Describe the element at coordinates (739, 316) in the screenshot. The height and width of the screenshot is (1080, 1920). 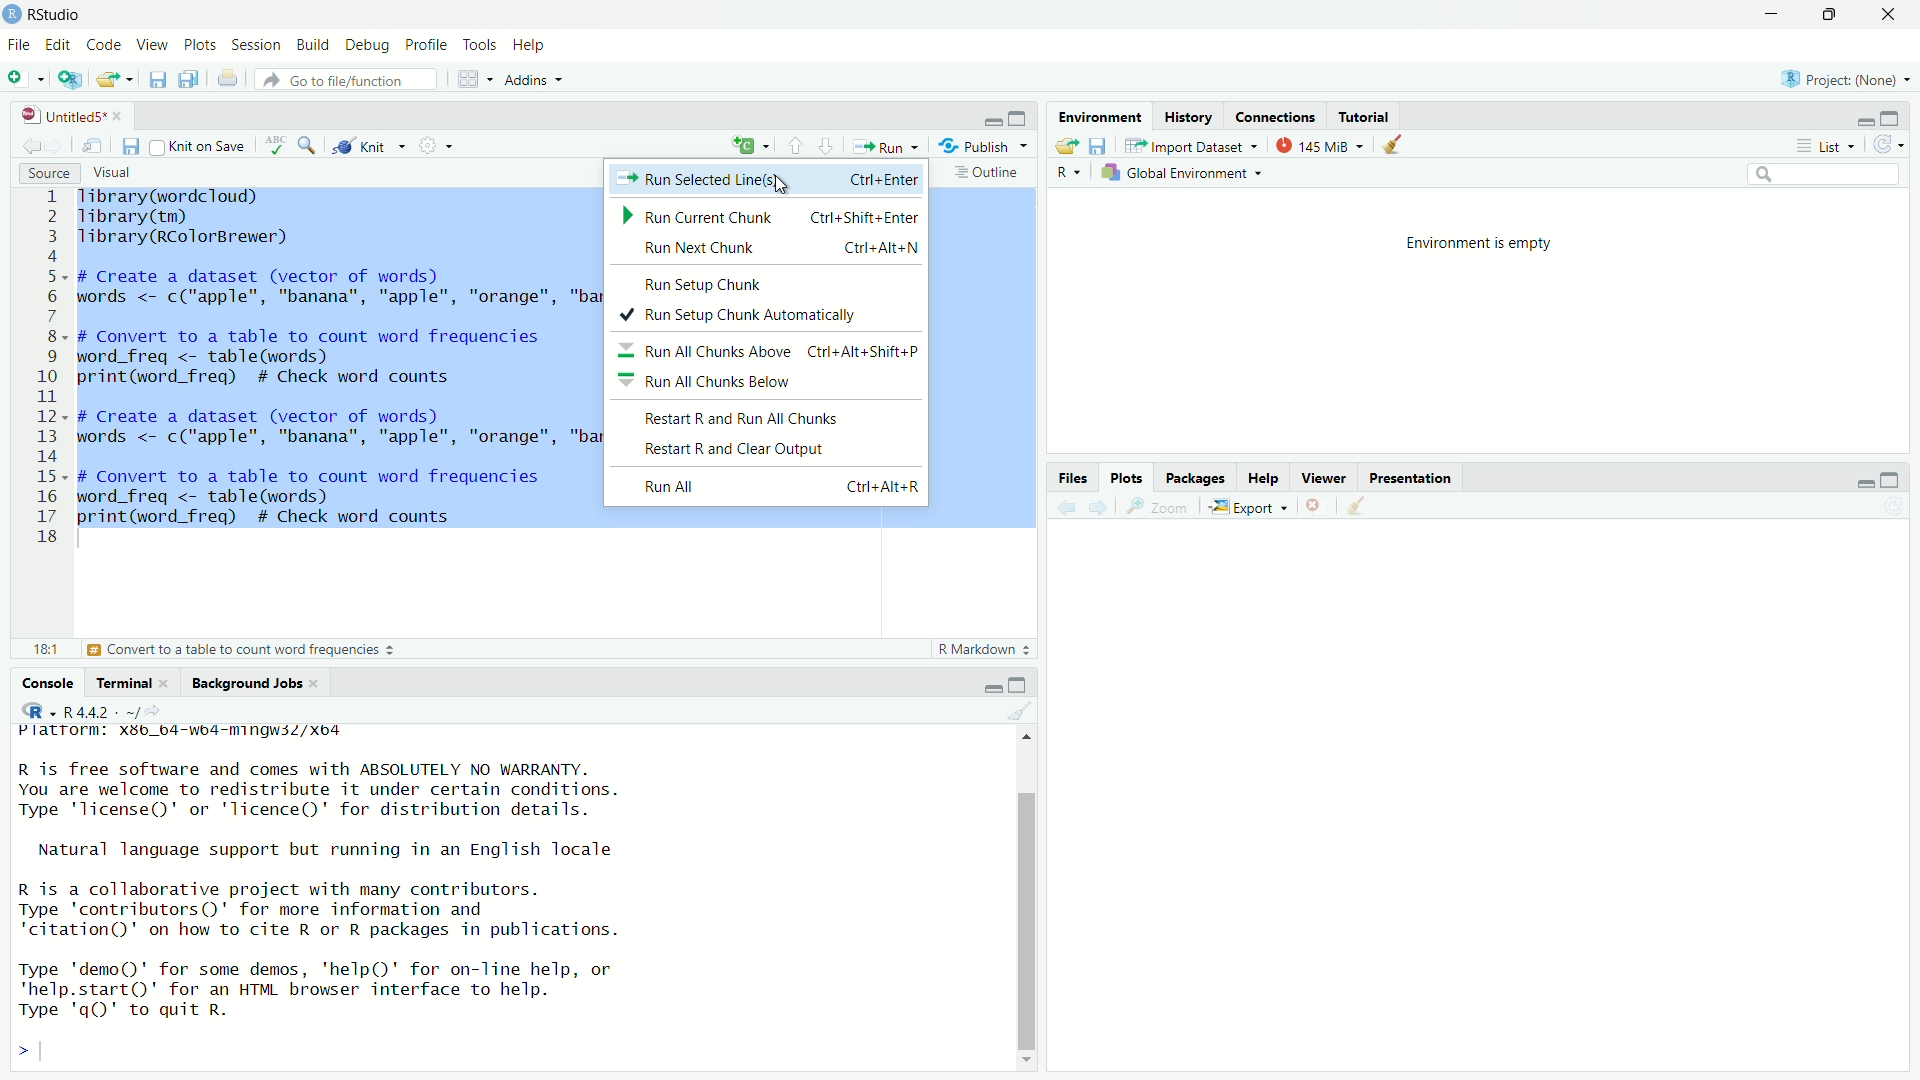
I see `Run Setup chunk Automatically` at that location.